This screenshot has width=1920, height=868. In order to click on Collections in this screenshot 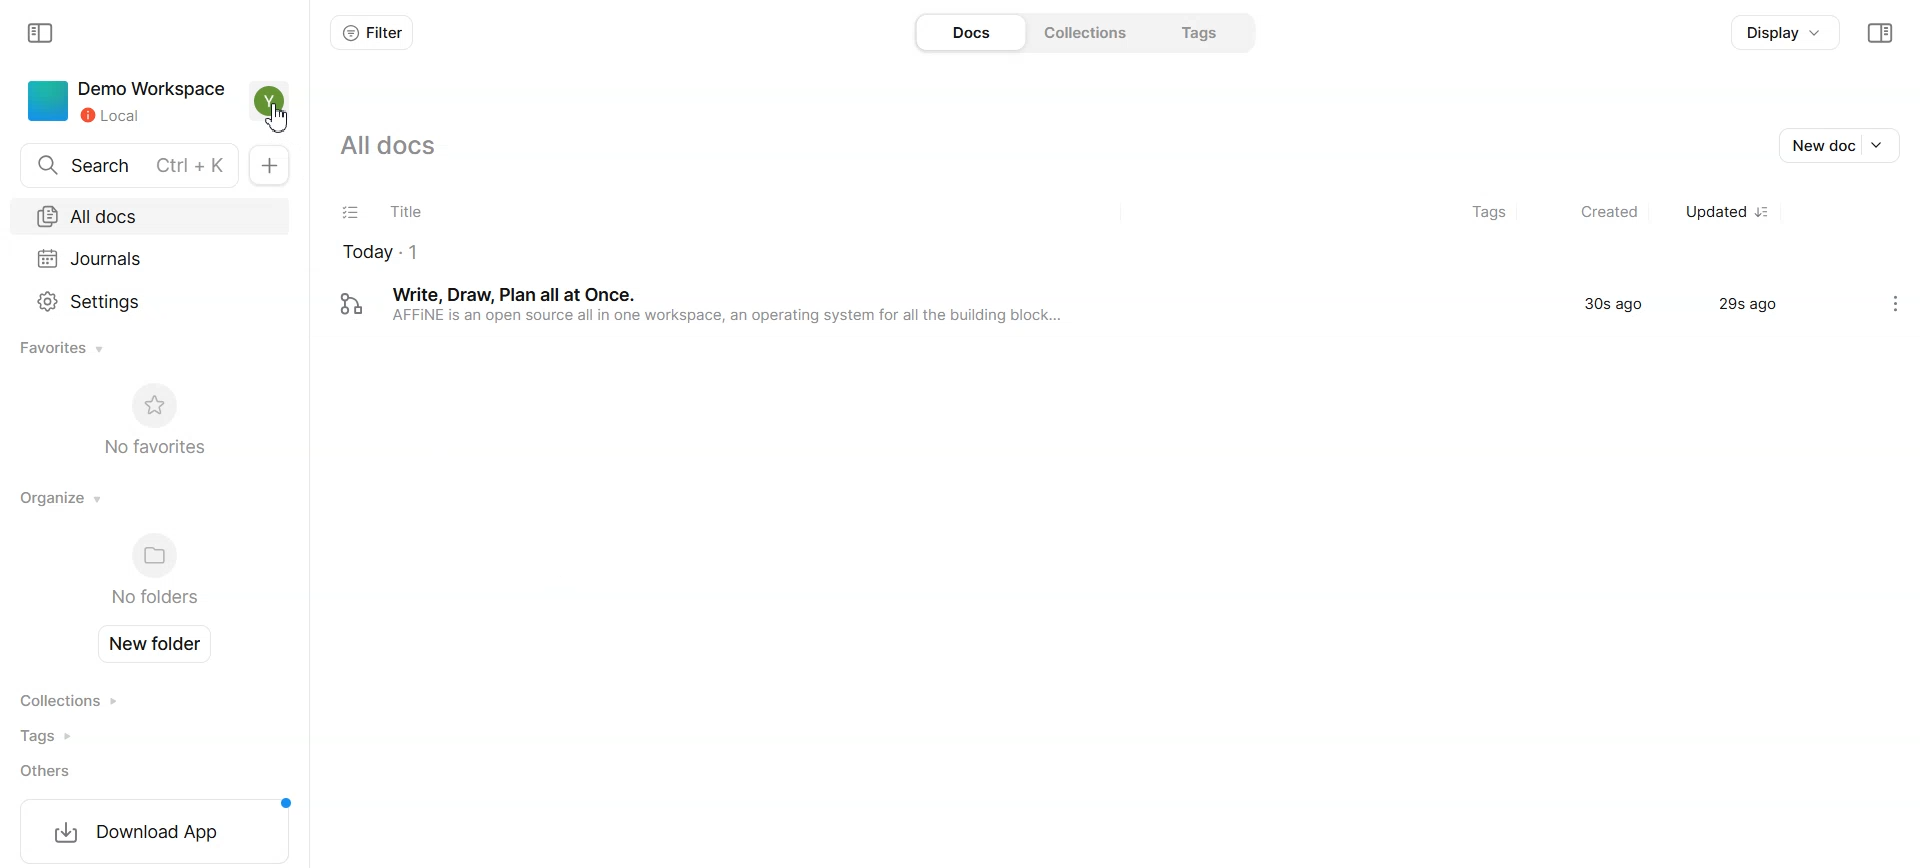, I will do `click(1087, 32)`.